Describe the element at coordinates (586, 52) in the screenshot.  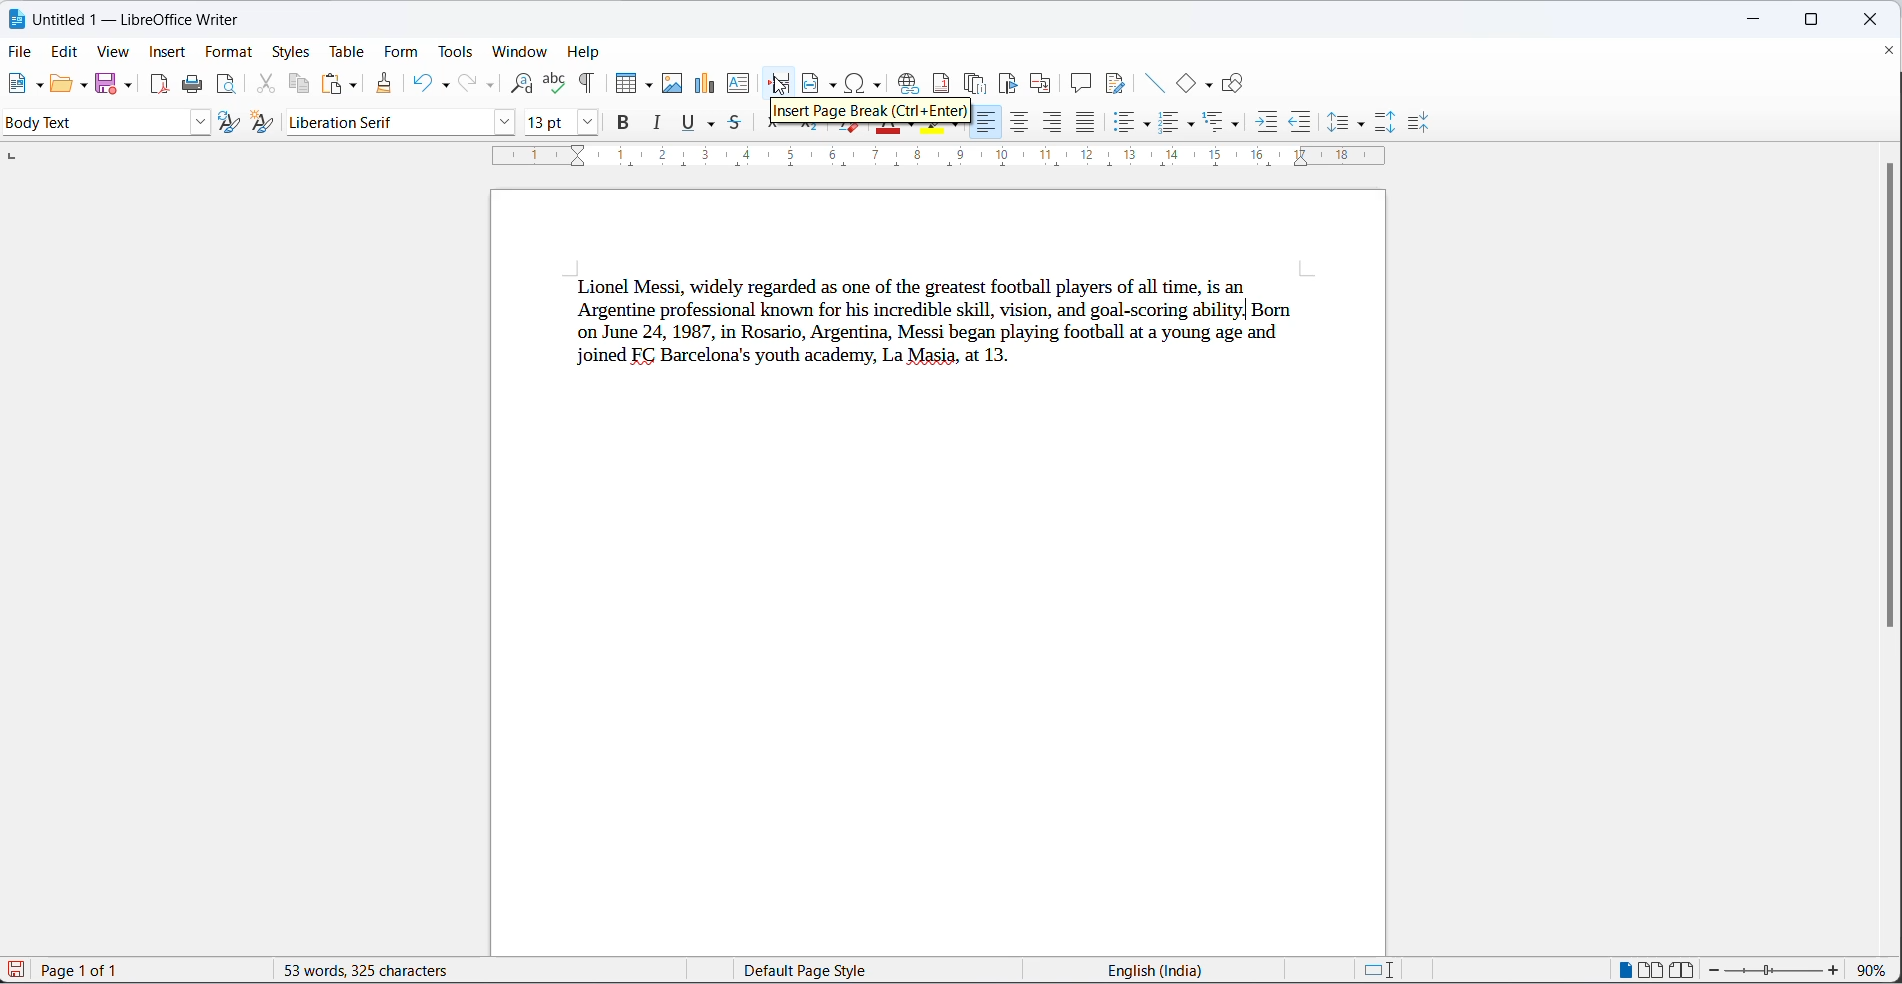
I see `help` at that location.